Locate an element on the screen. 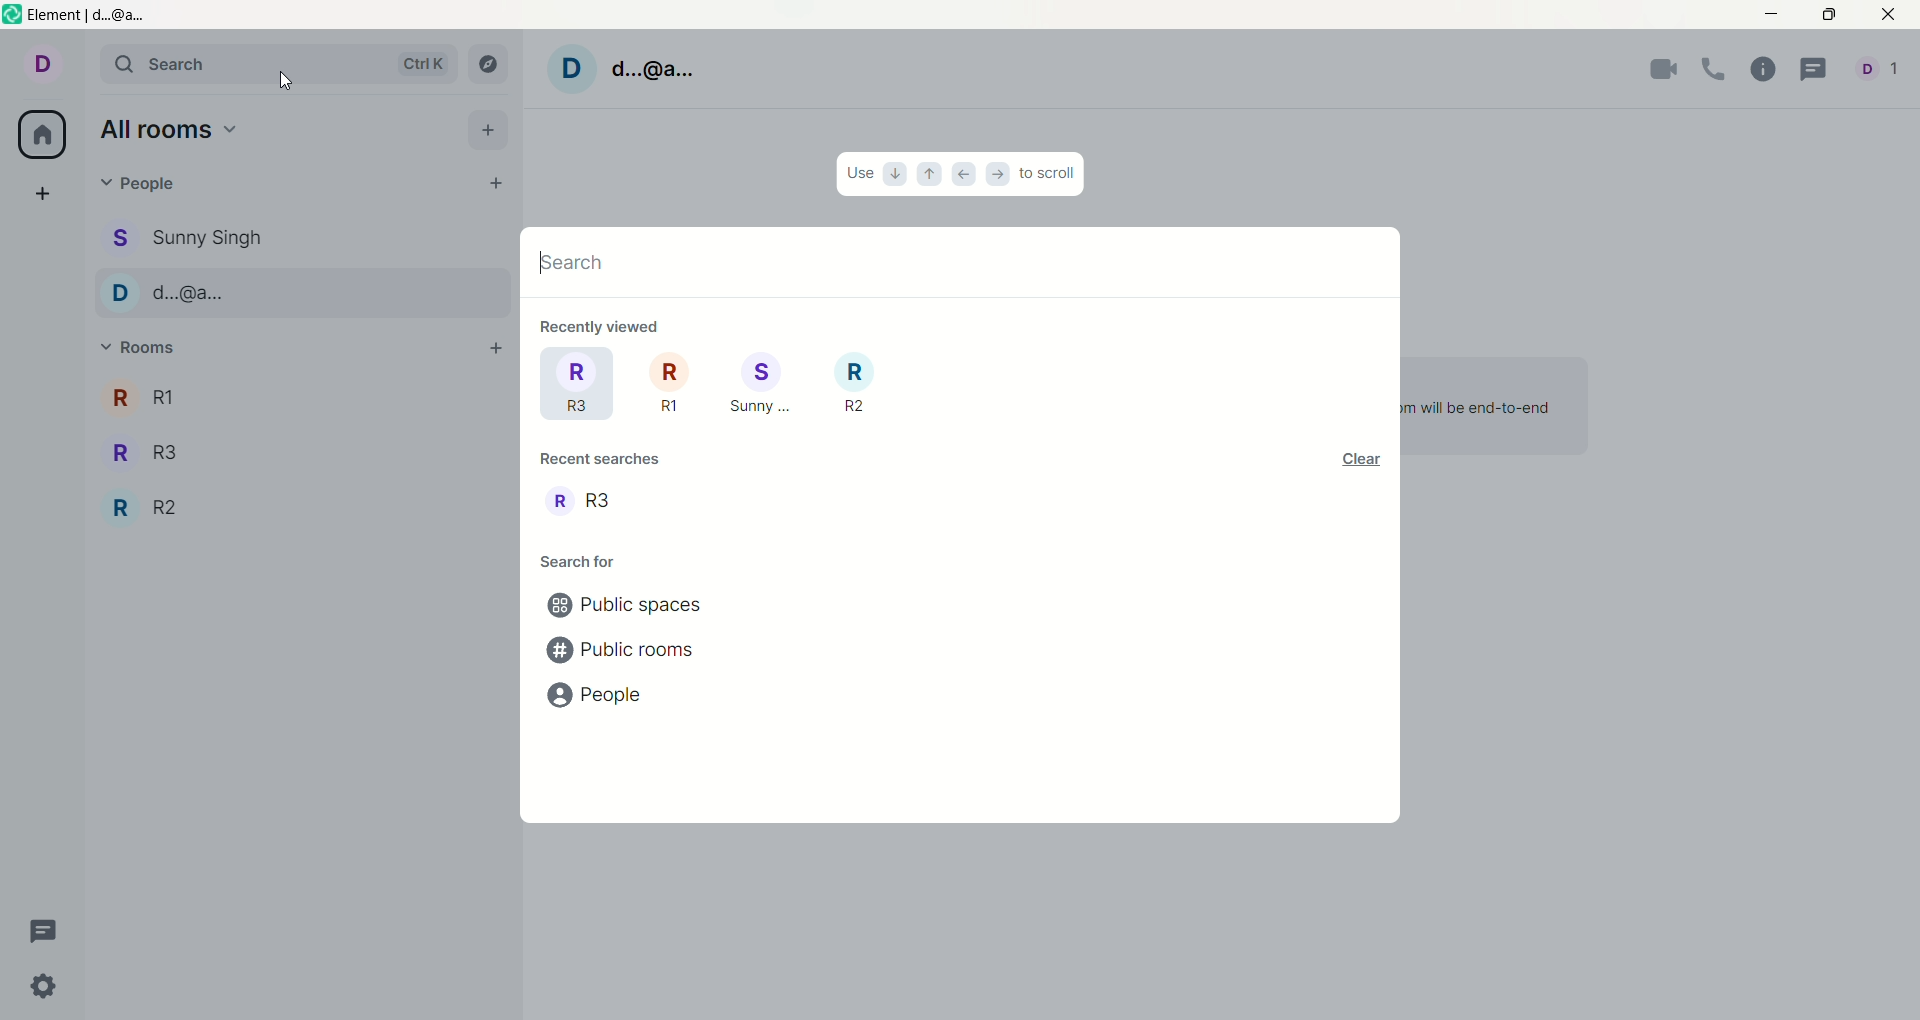 The width and height of the screenshot is (1920, 1020). R1 is located at coordinates (669, 385).